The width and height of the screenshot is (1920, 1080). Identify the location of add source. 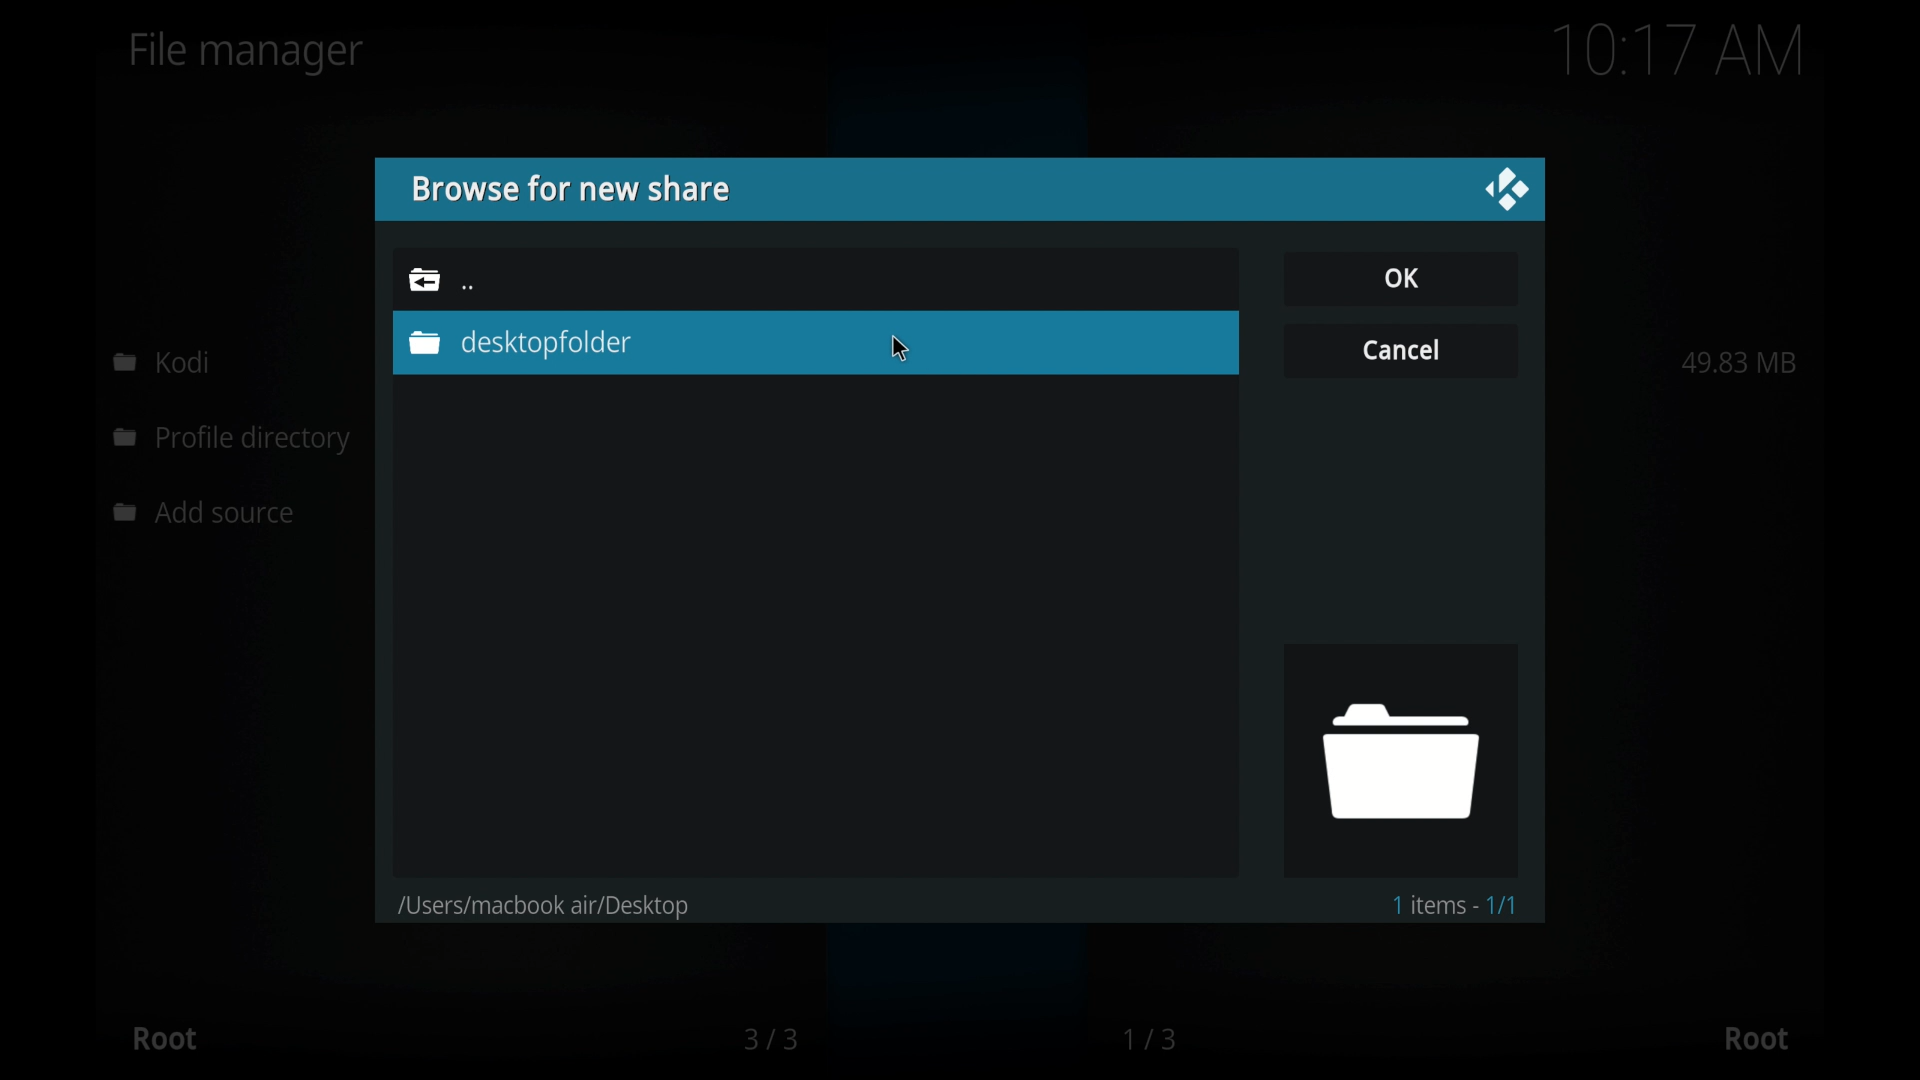
(209, 513).